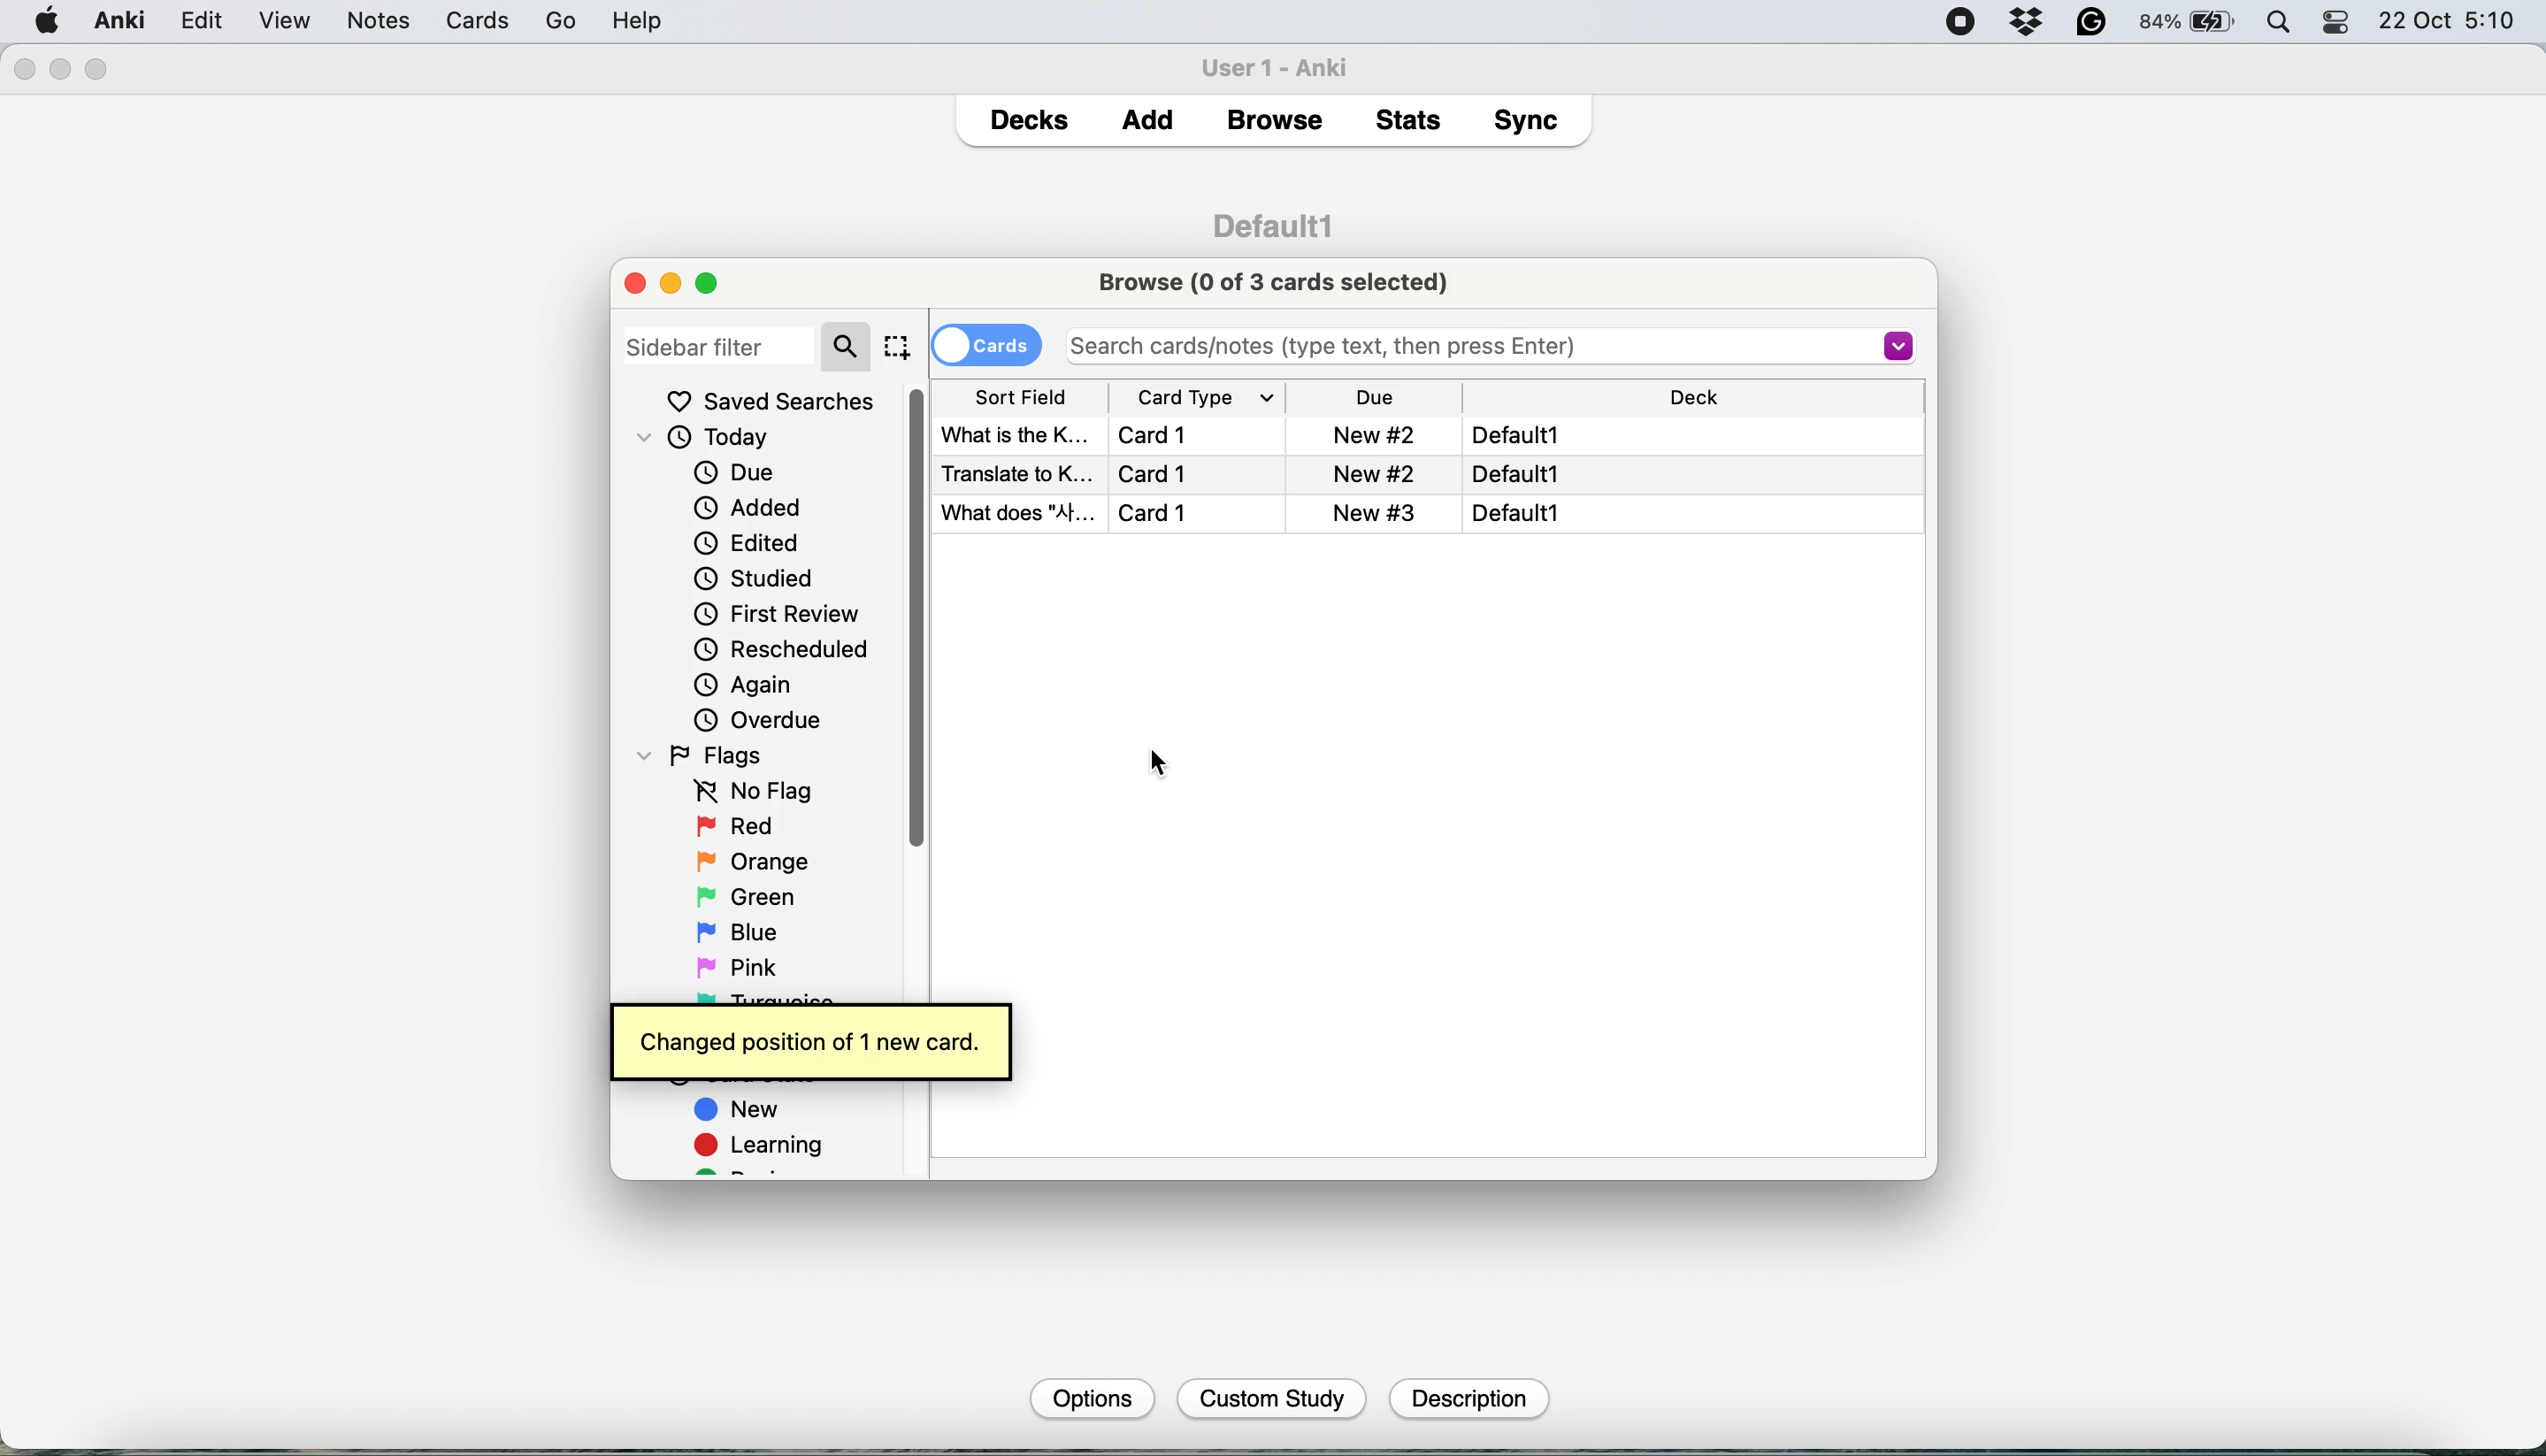  I want to click on added, so click(750, 506).